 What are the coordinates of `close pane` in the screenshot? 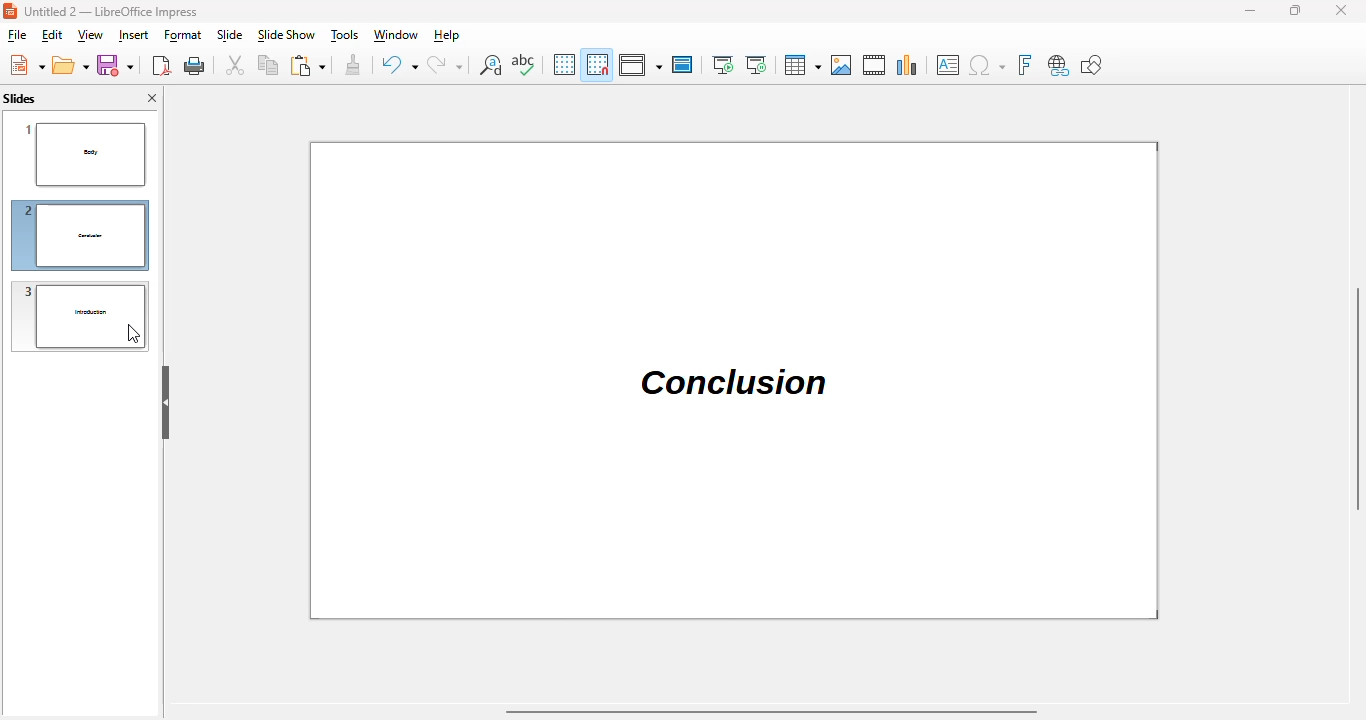 It's located at (152, 98).